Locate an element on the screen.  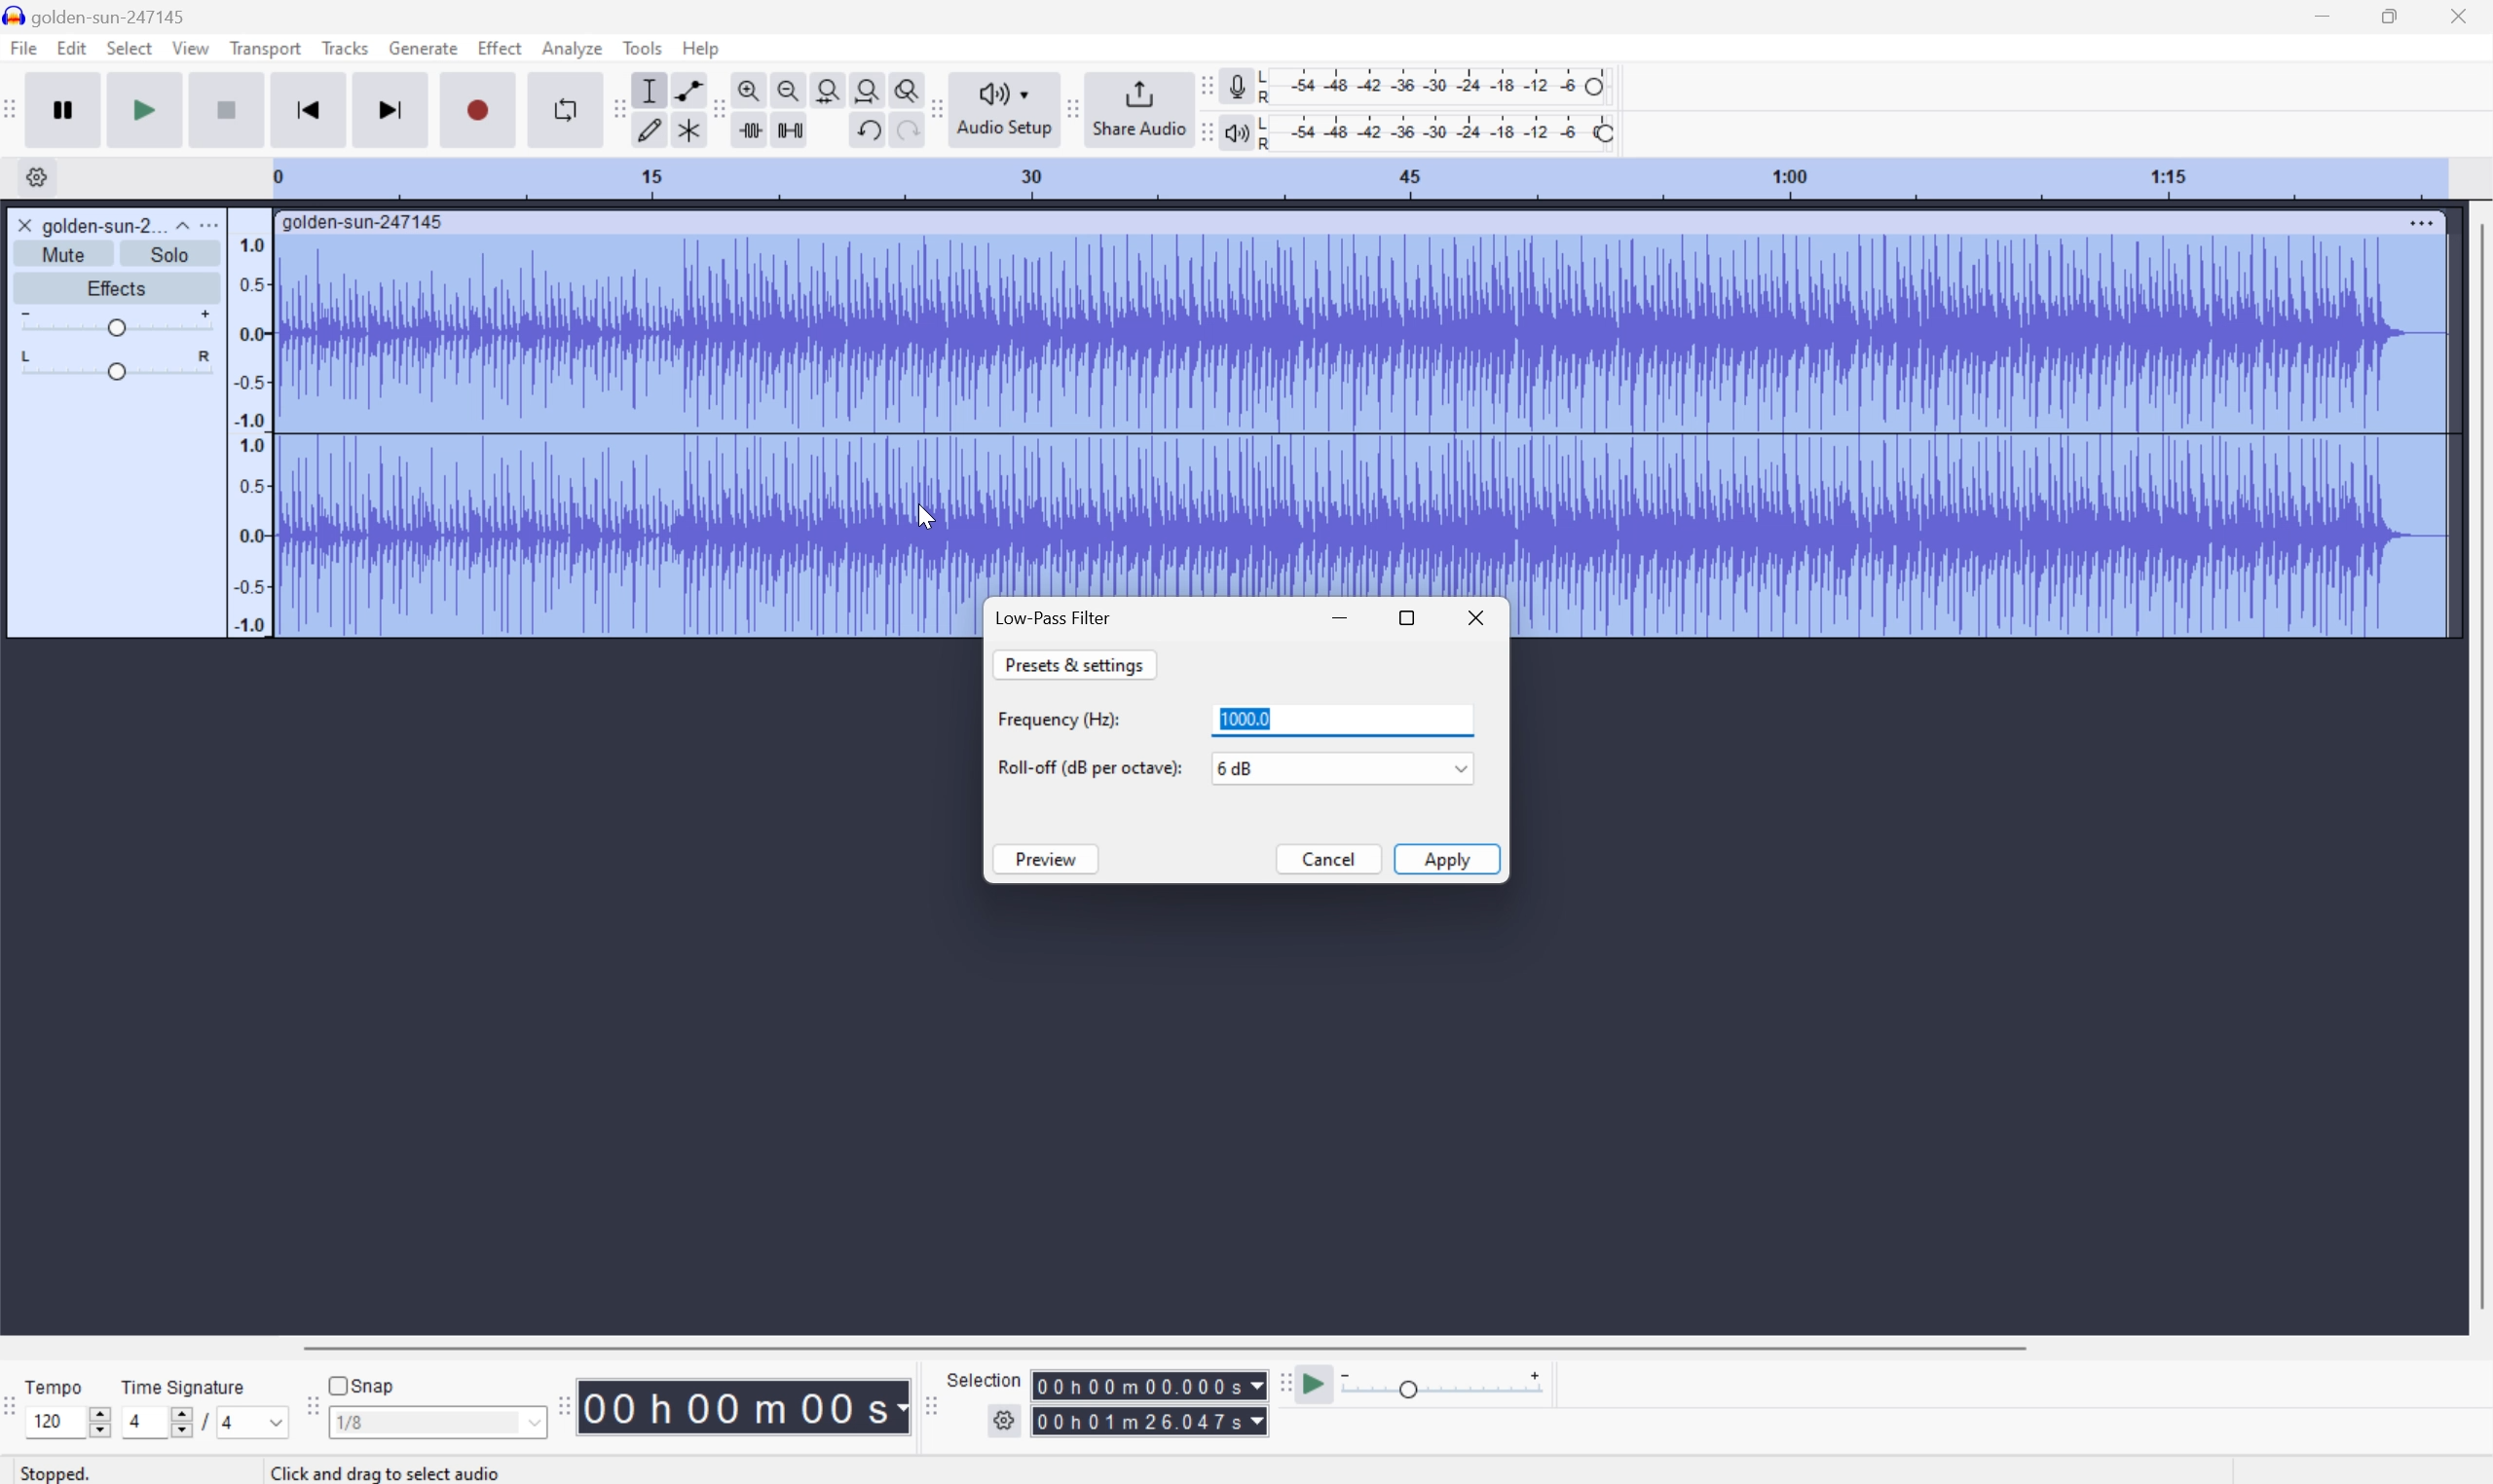
Time is located at coordinates (745, 1404).